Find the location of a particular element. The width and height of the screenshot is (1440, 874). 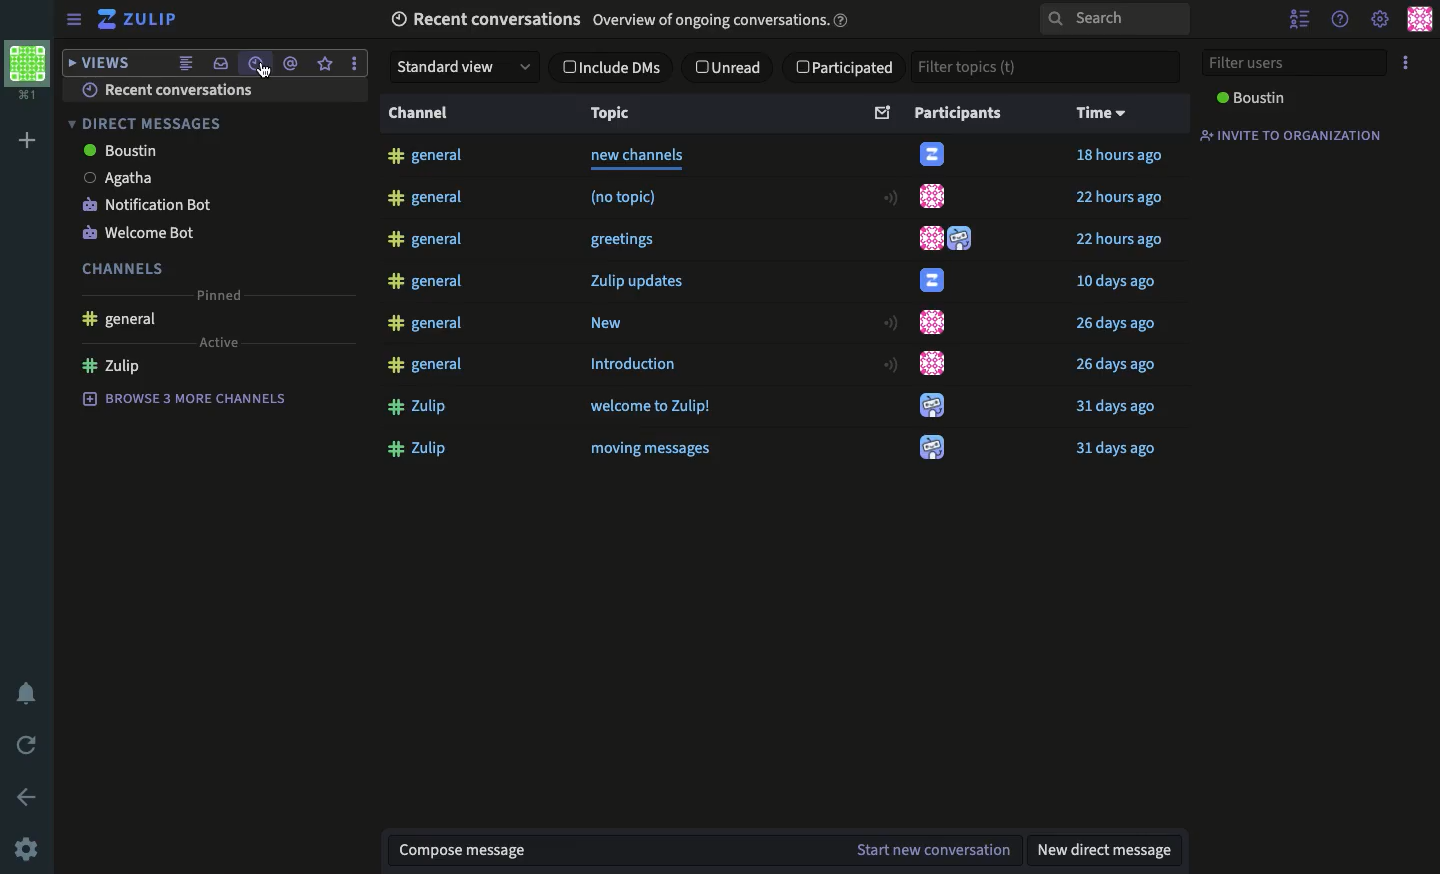

unread  is located at coordinates (733, 69).